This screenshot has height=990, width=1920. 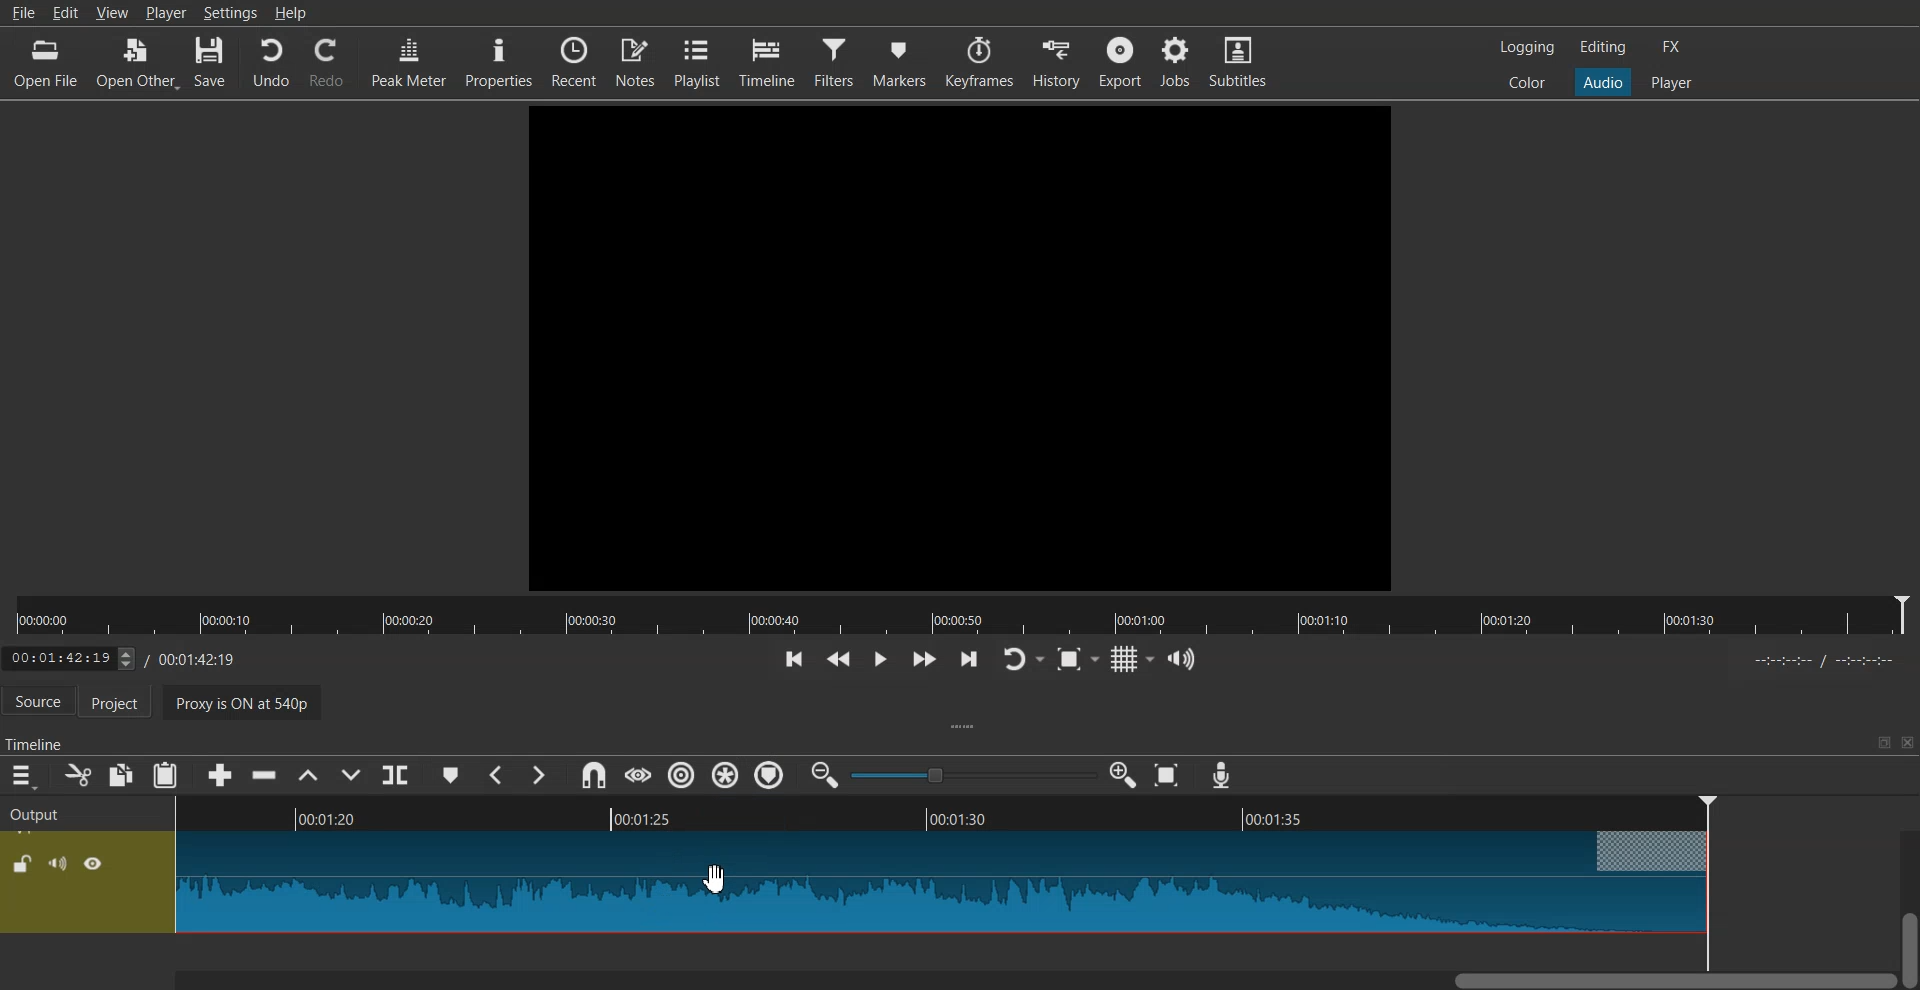 I want to click on Zoom time line out, so click(x=823, y=776).